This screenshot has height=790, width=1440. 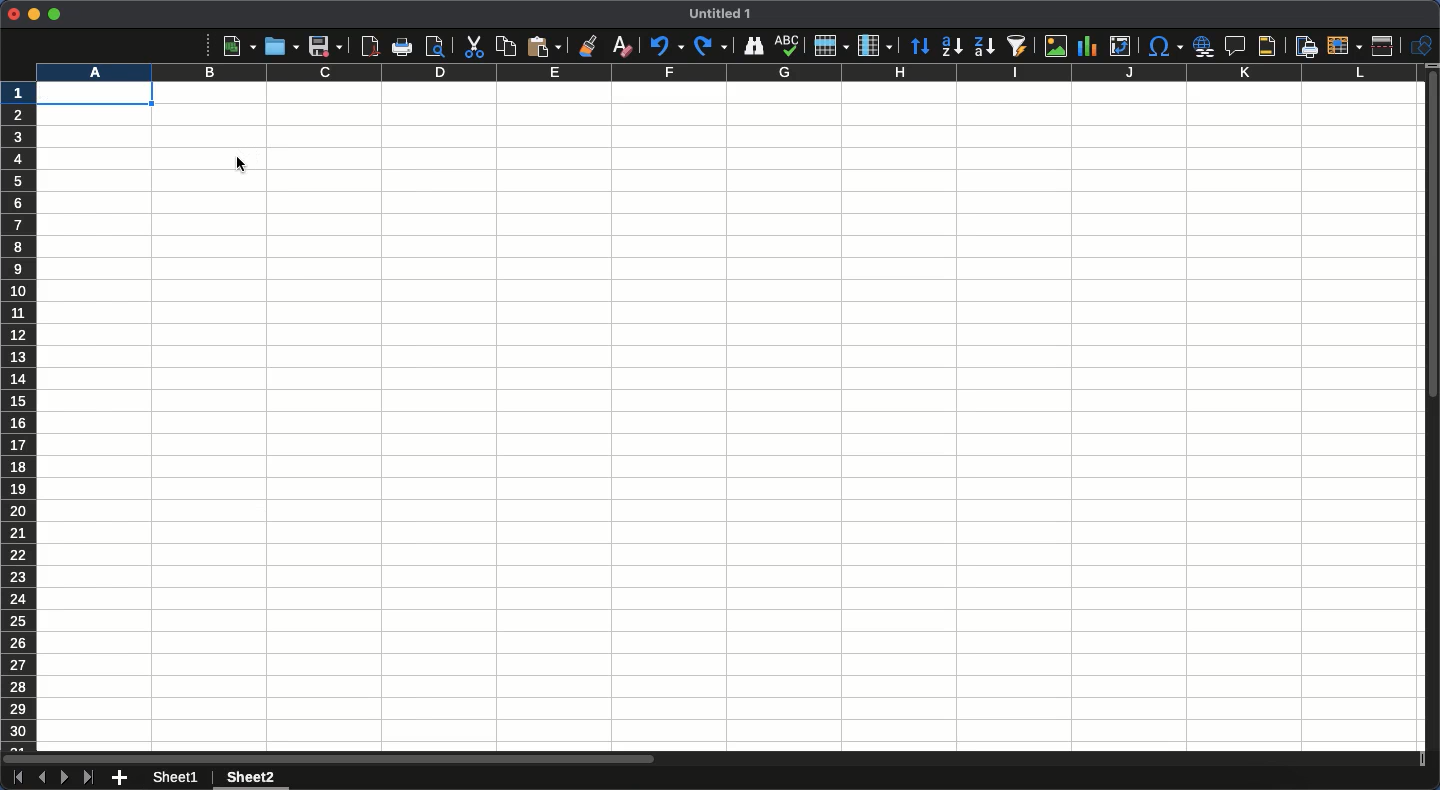 I want to click on Headers and footers, so click(x=1265, y=47).